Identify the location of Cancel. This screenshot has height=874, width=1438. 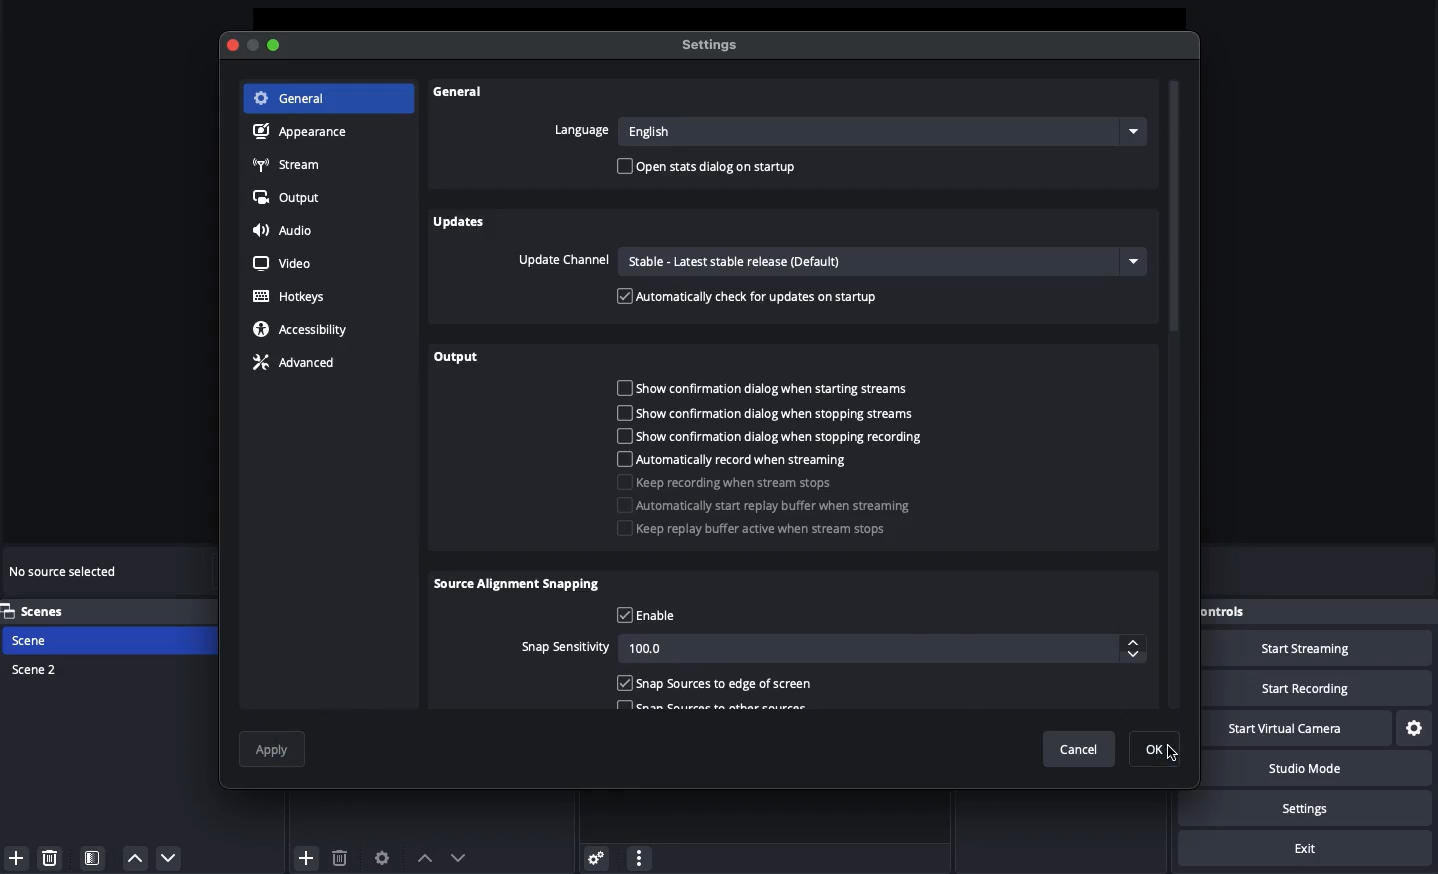
(1078, 750).